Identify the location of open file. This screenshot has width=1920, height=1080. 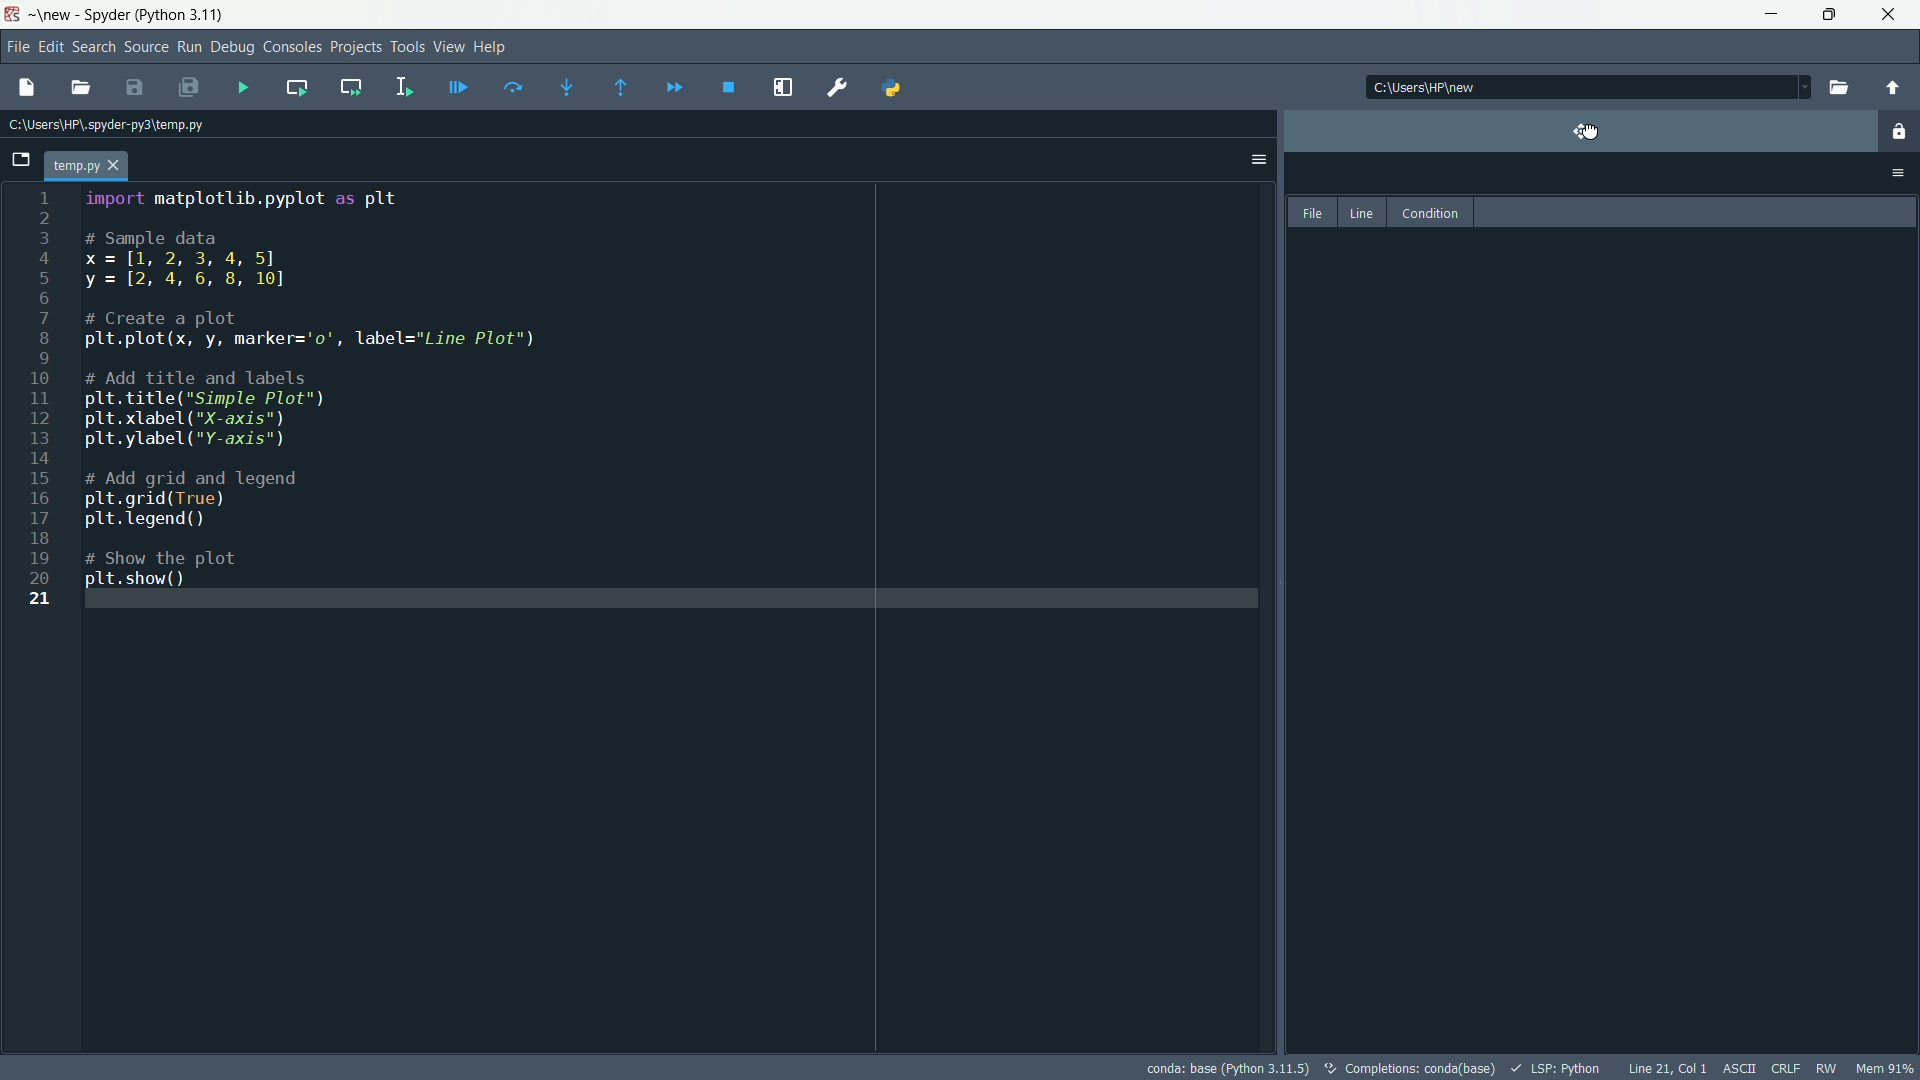
(80, 87).